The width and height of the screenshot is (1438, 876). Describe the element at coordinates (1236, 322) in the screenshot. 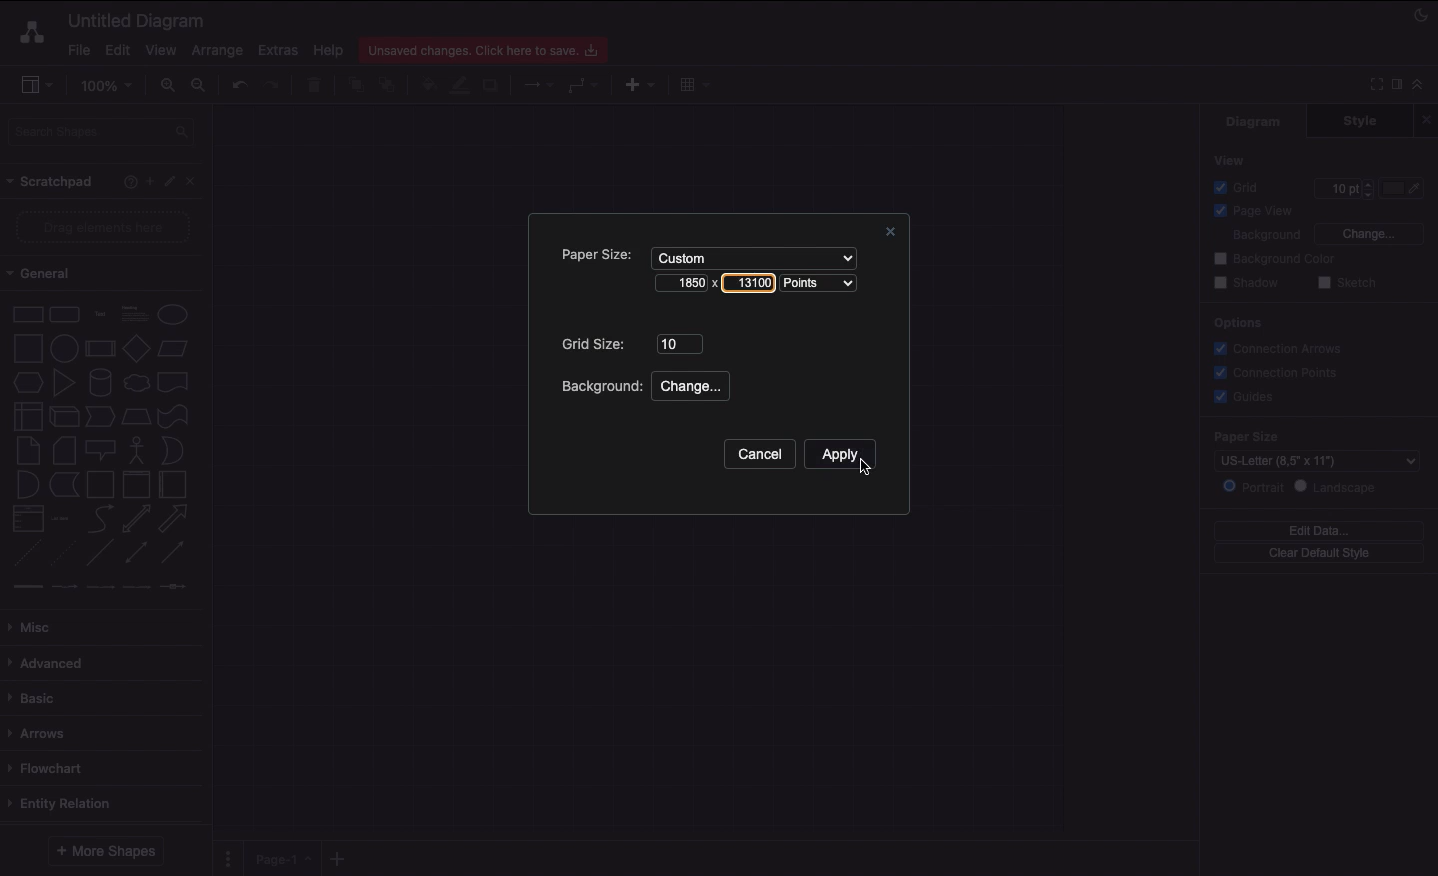

I see `Options` at that location.